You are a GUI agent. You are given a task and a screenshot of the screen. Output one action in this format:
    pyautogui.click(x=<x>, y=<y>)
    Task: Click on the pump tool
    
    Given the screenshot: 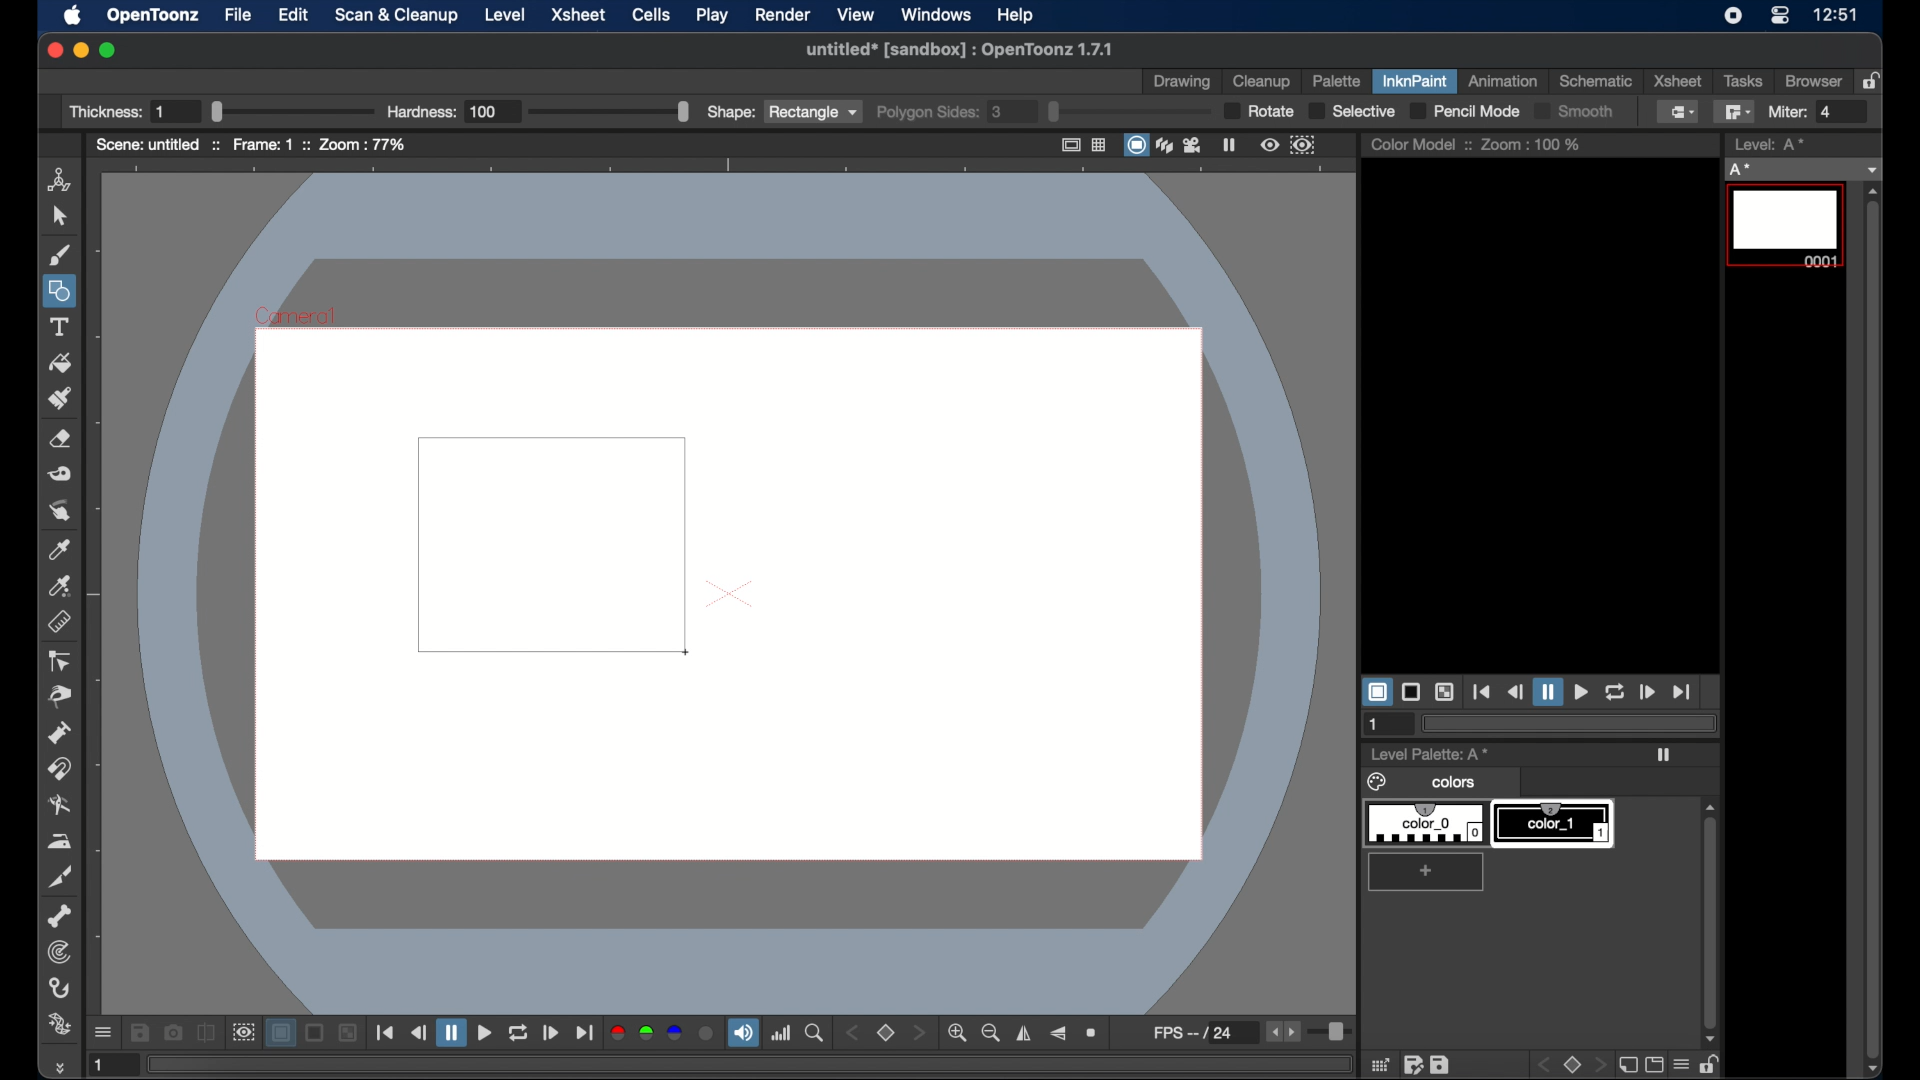 What is the action you would take?
    pyautogui.click(x=59, y=733)
    